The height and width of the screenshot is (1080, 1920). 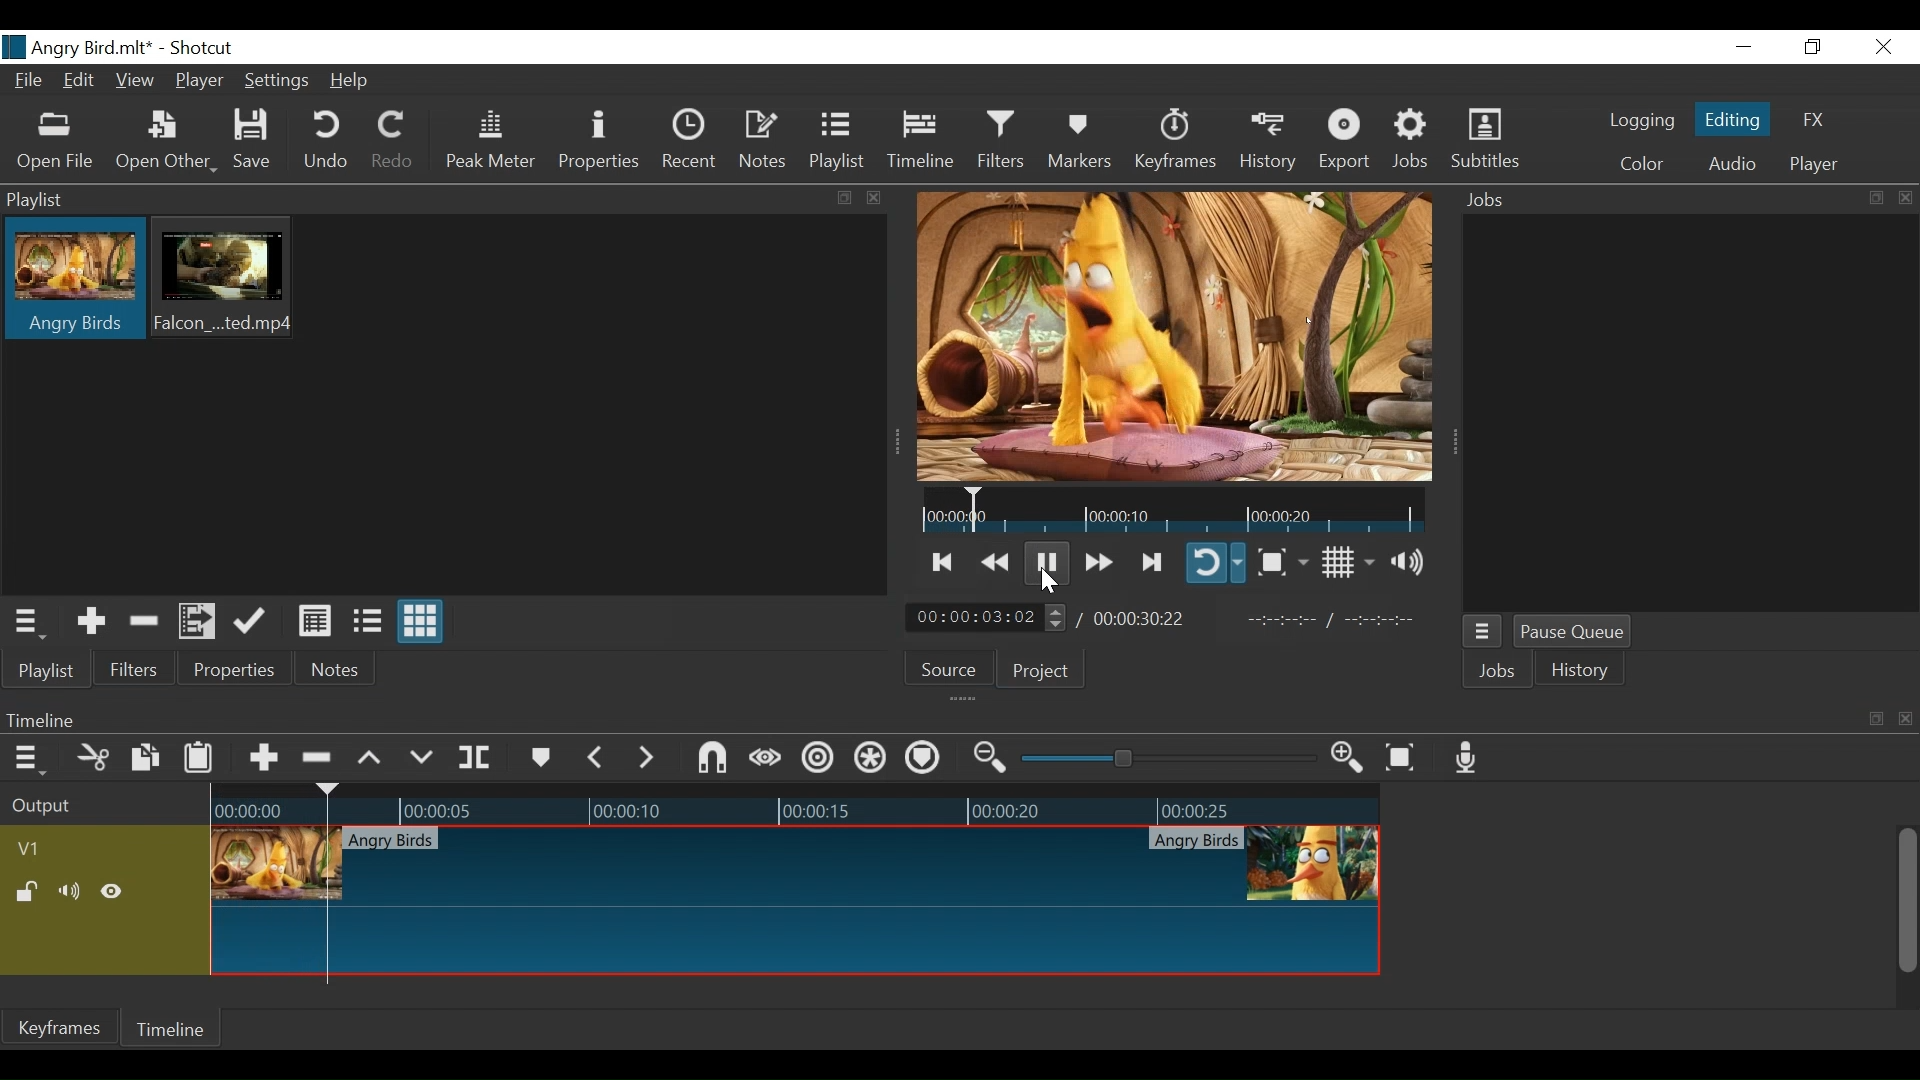 I want to click on Keyframes, so click(x=1175, y=141).